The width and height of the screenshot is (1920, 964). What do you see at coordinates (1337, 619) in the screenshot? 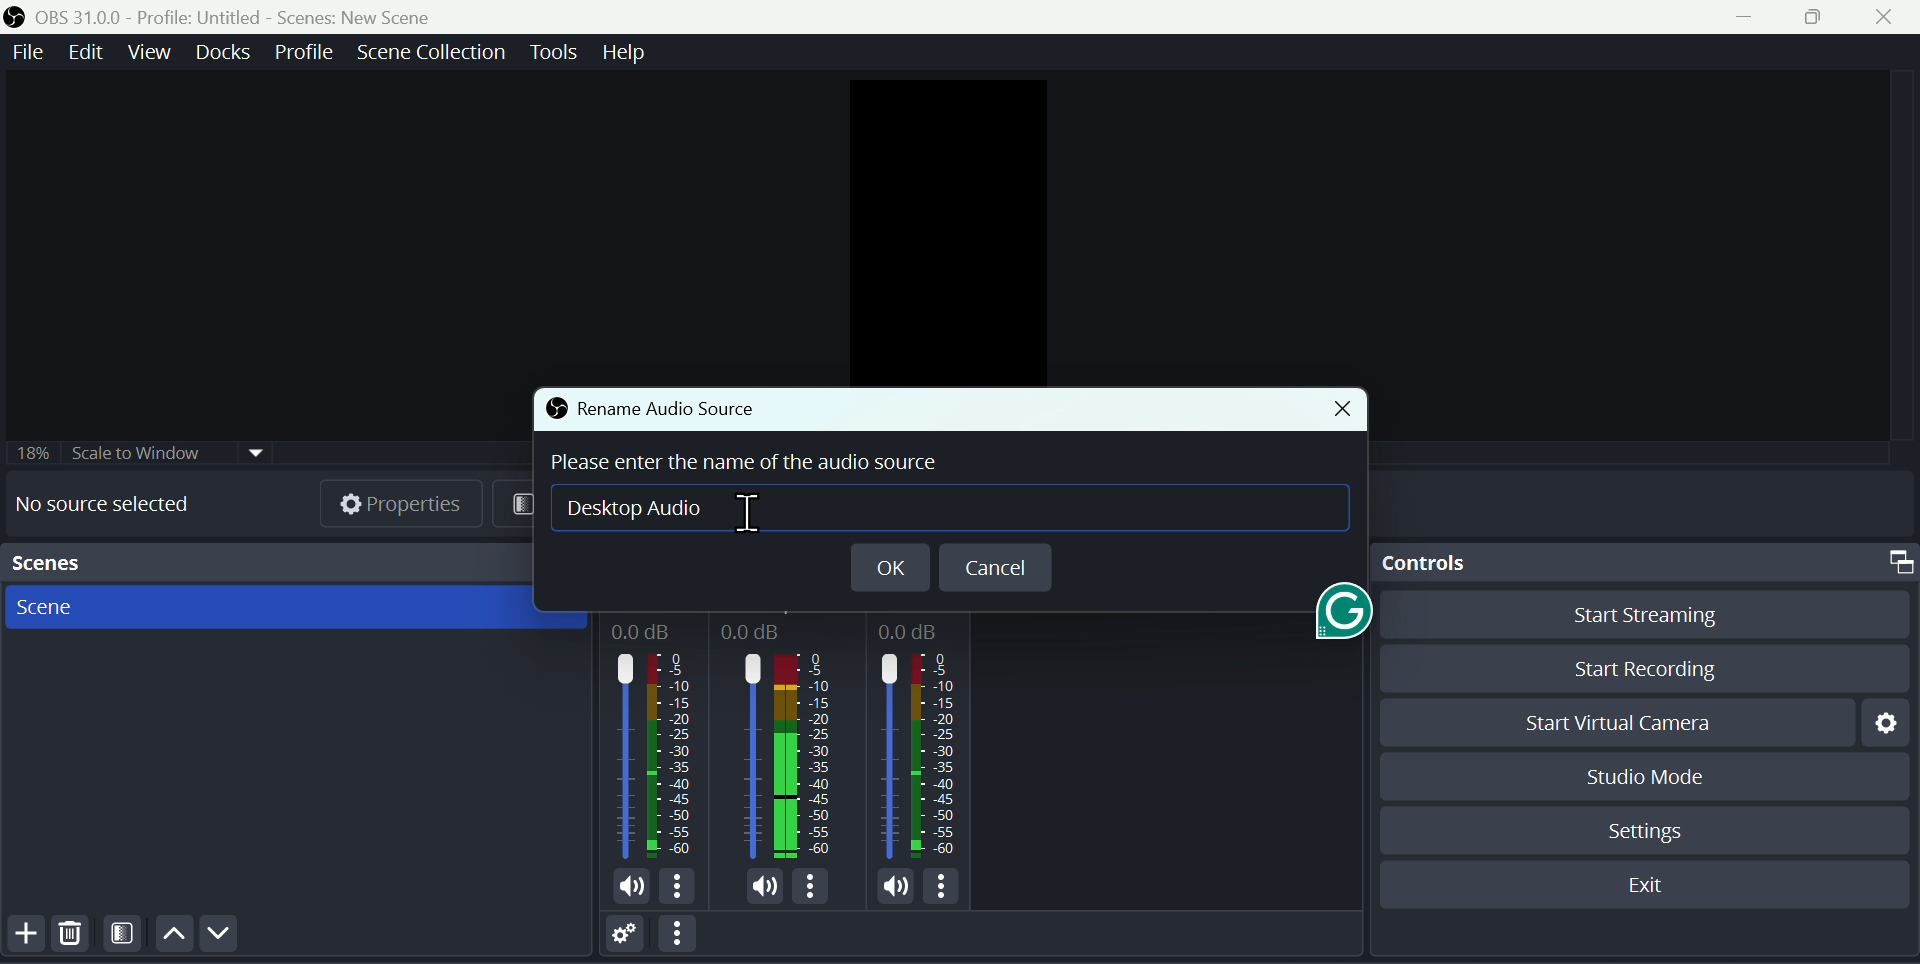
I see `Grammarly` at bounding box center [1337, 619].